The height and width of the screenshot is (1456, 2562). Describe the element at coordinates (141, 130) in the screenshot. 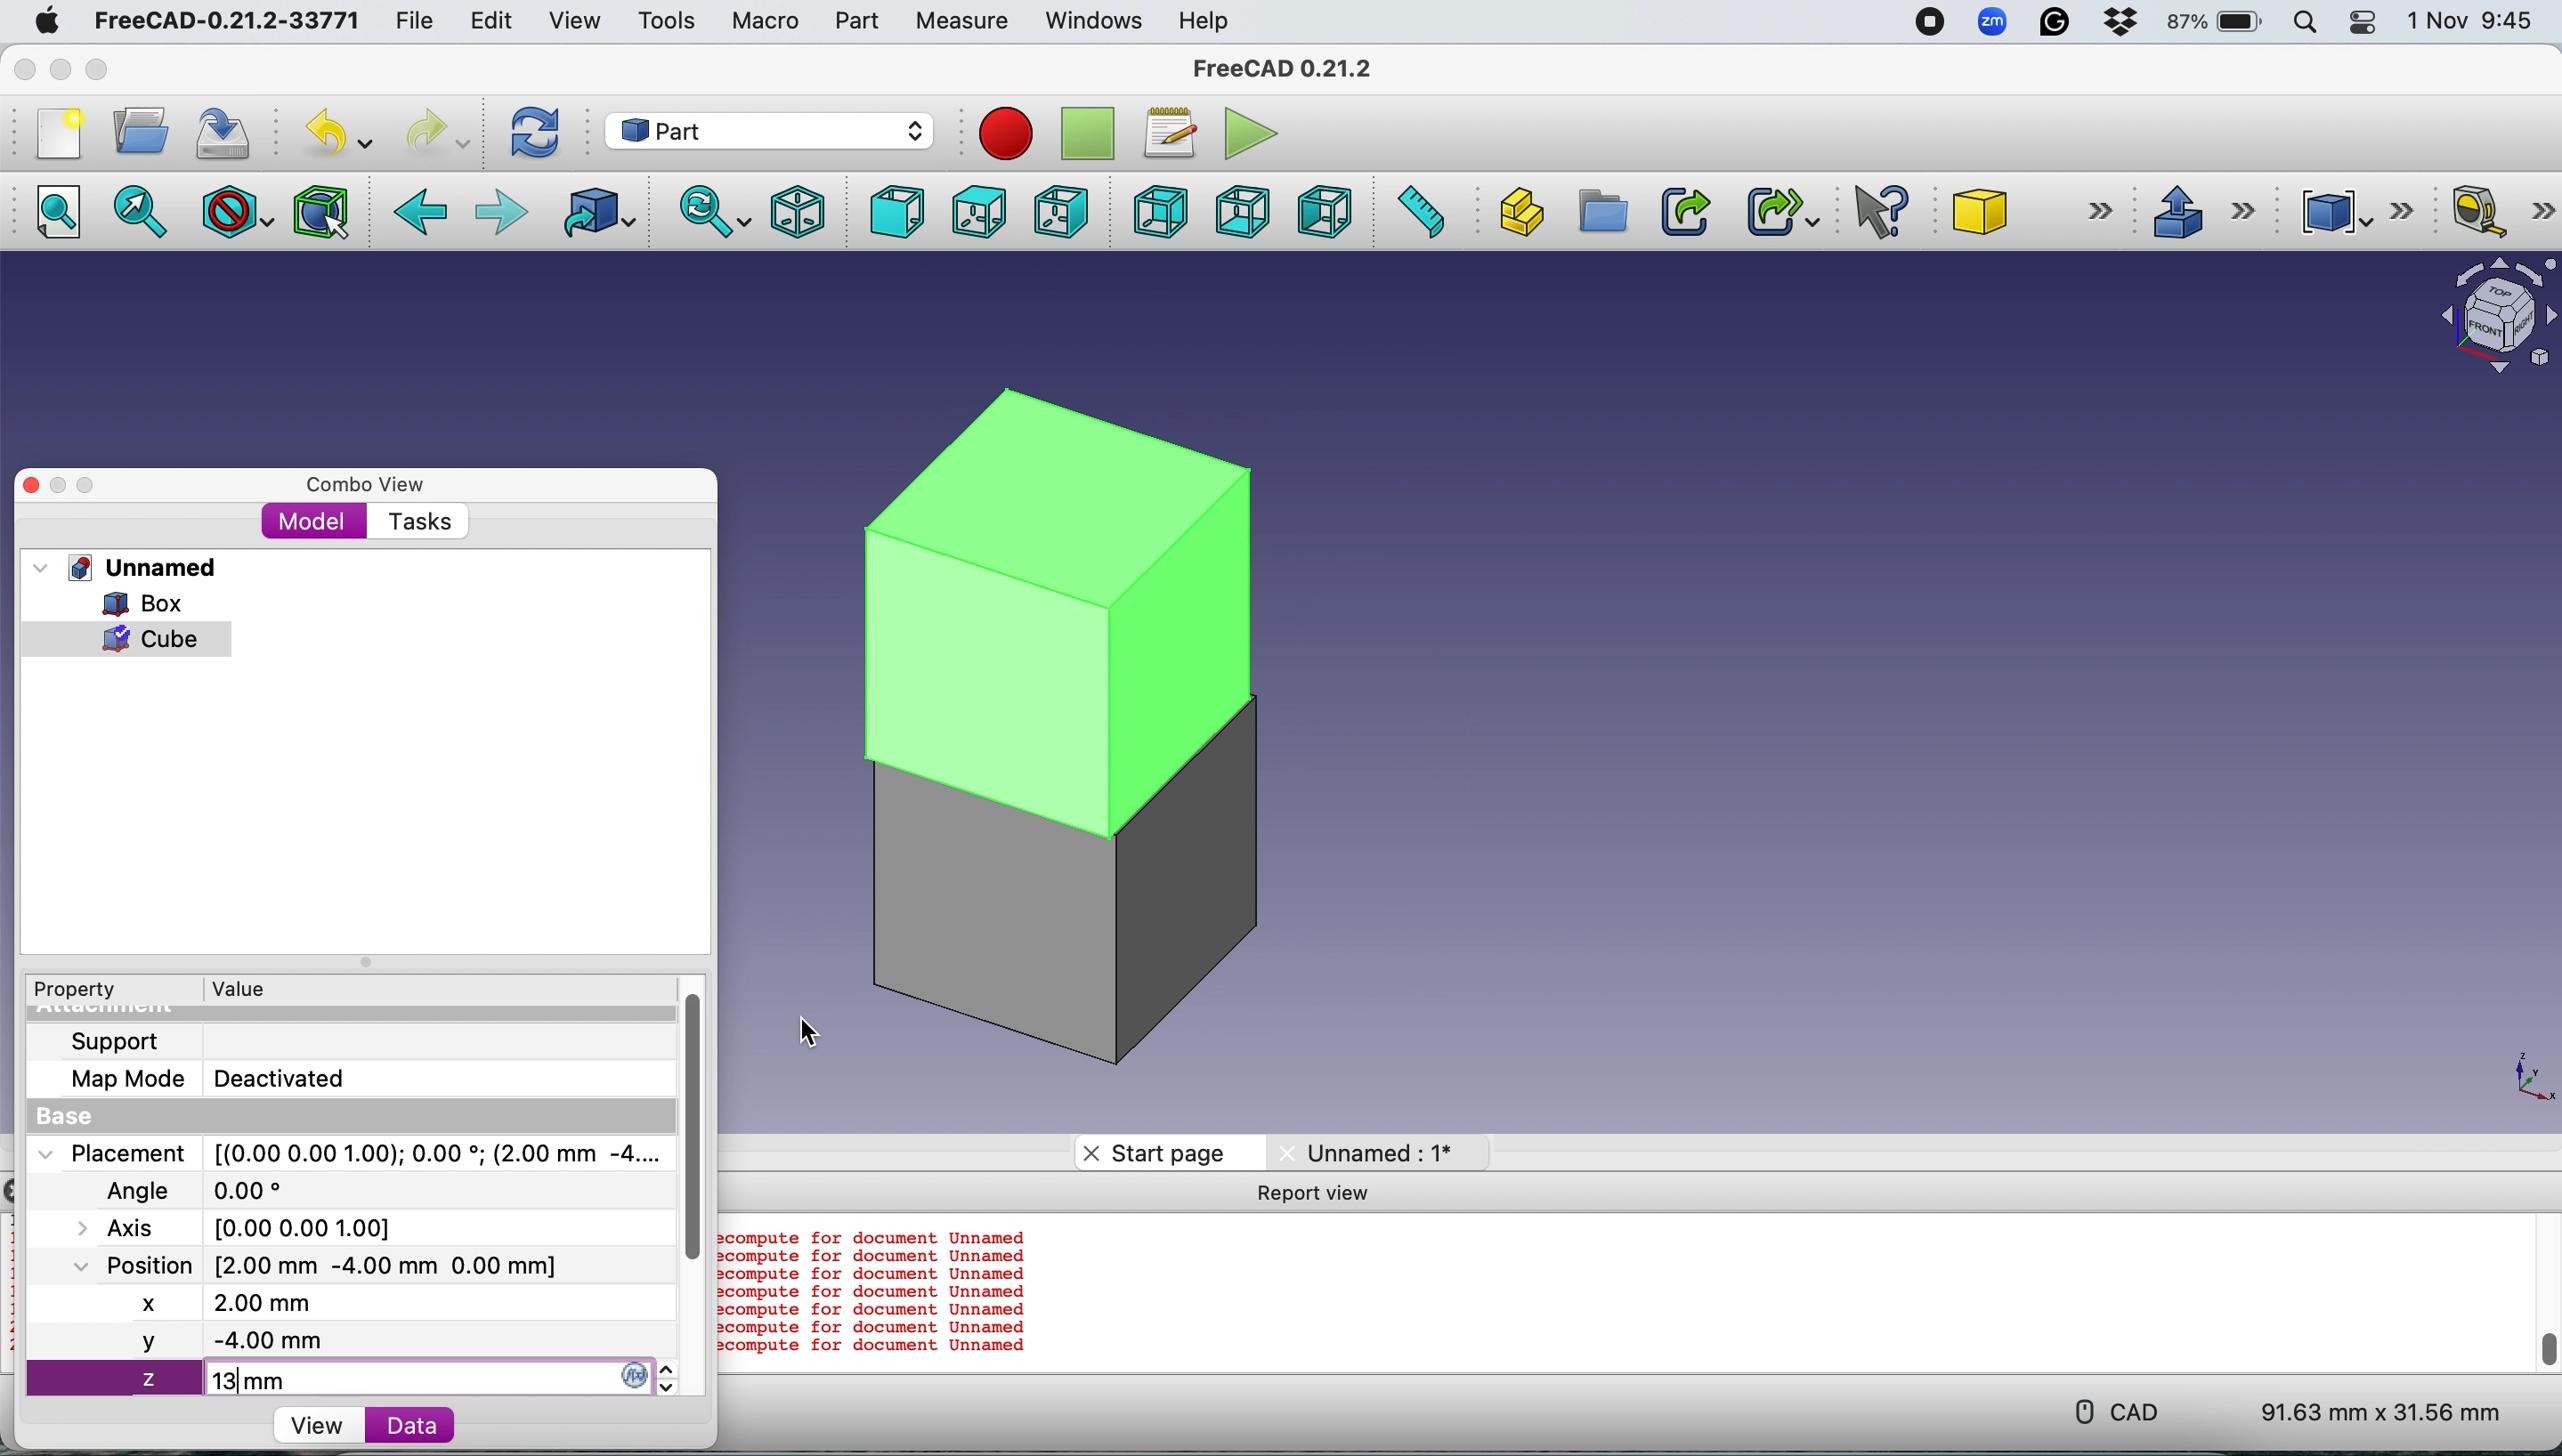

I see `Open` at that location.